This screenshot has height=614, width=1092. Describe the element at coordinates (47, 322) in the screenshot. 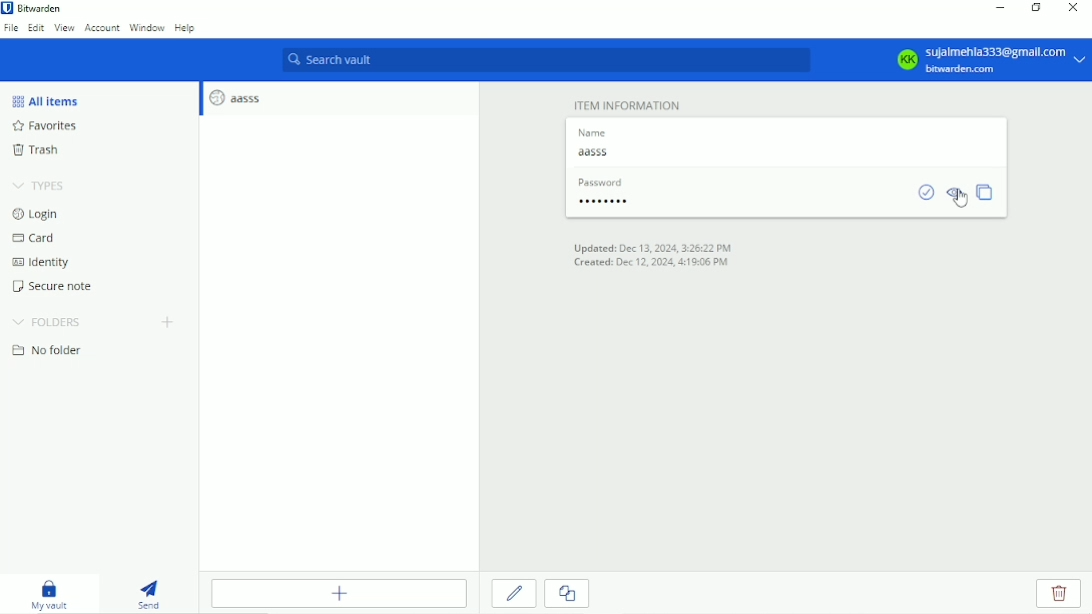

I see `Folders` at that location.